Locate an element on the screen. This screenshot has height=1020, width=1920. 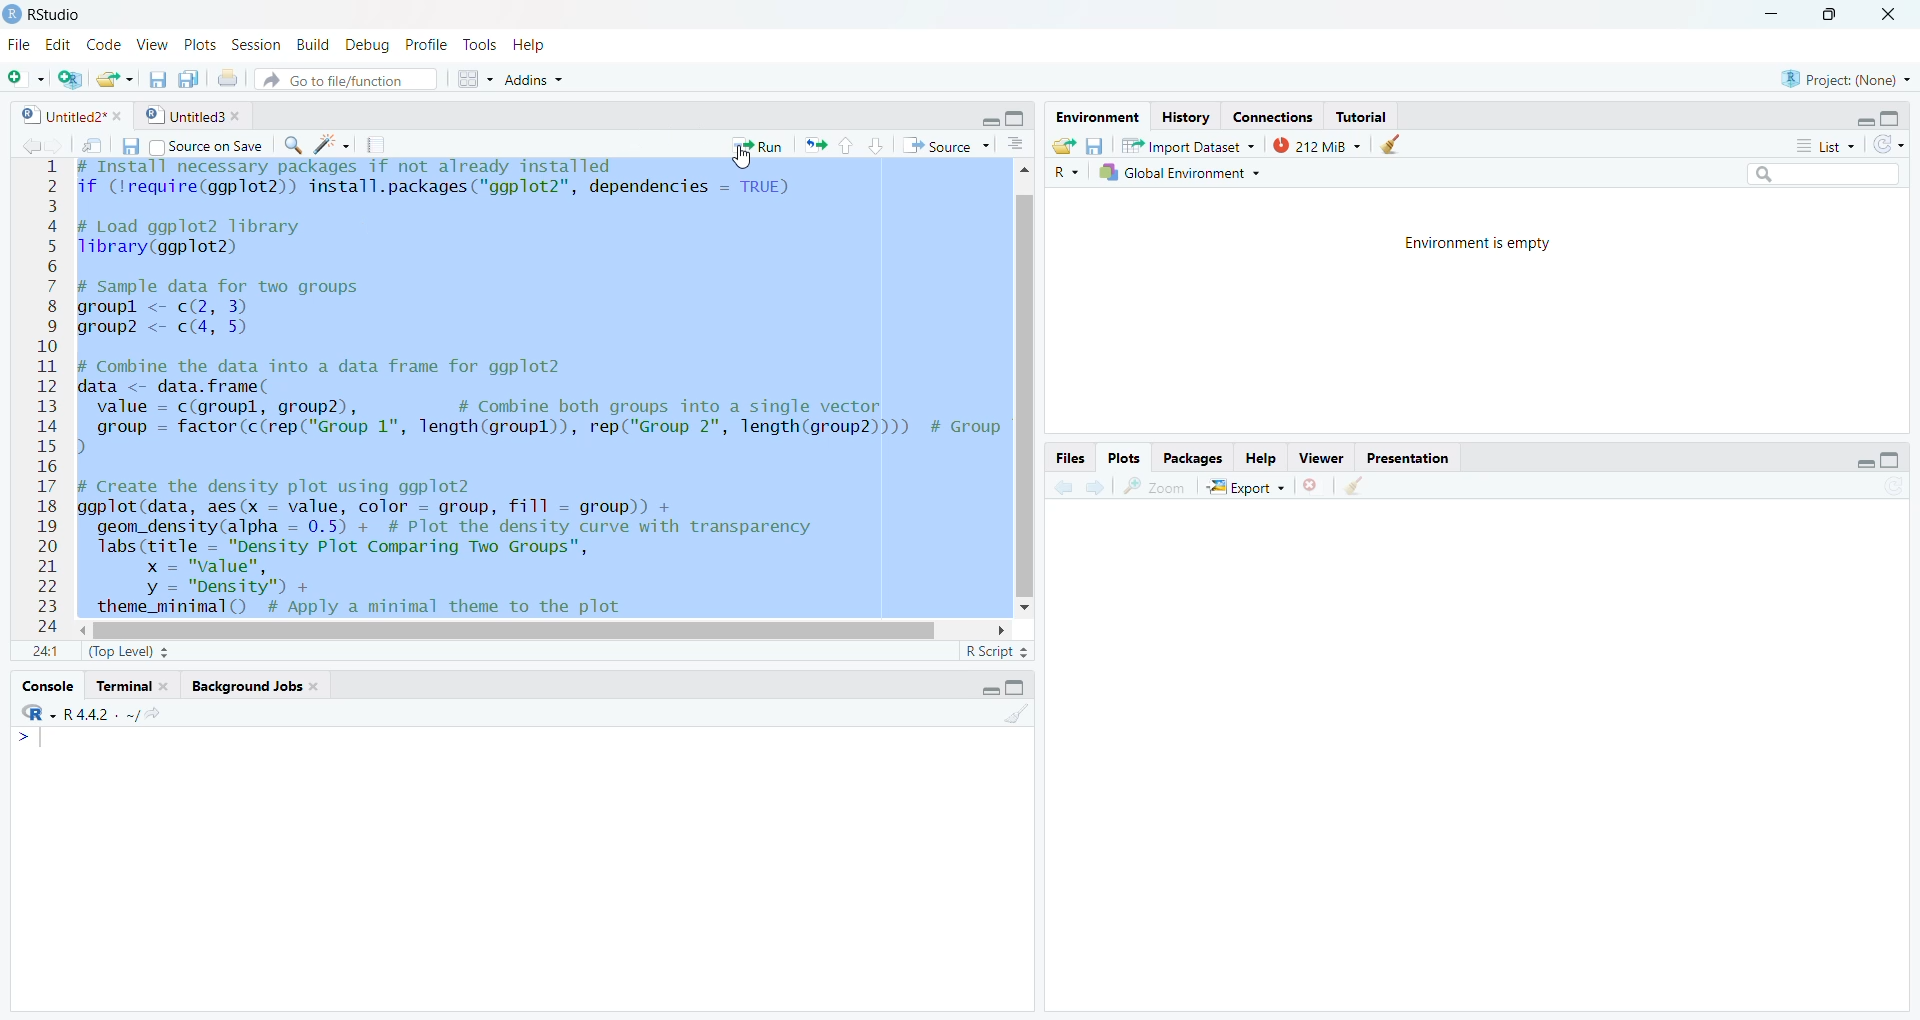
save is located at coordinates (127, 145).